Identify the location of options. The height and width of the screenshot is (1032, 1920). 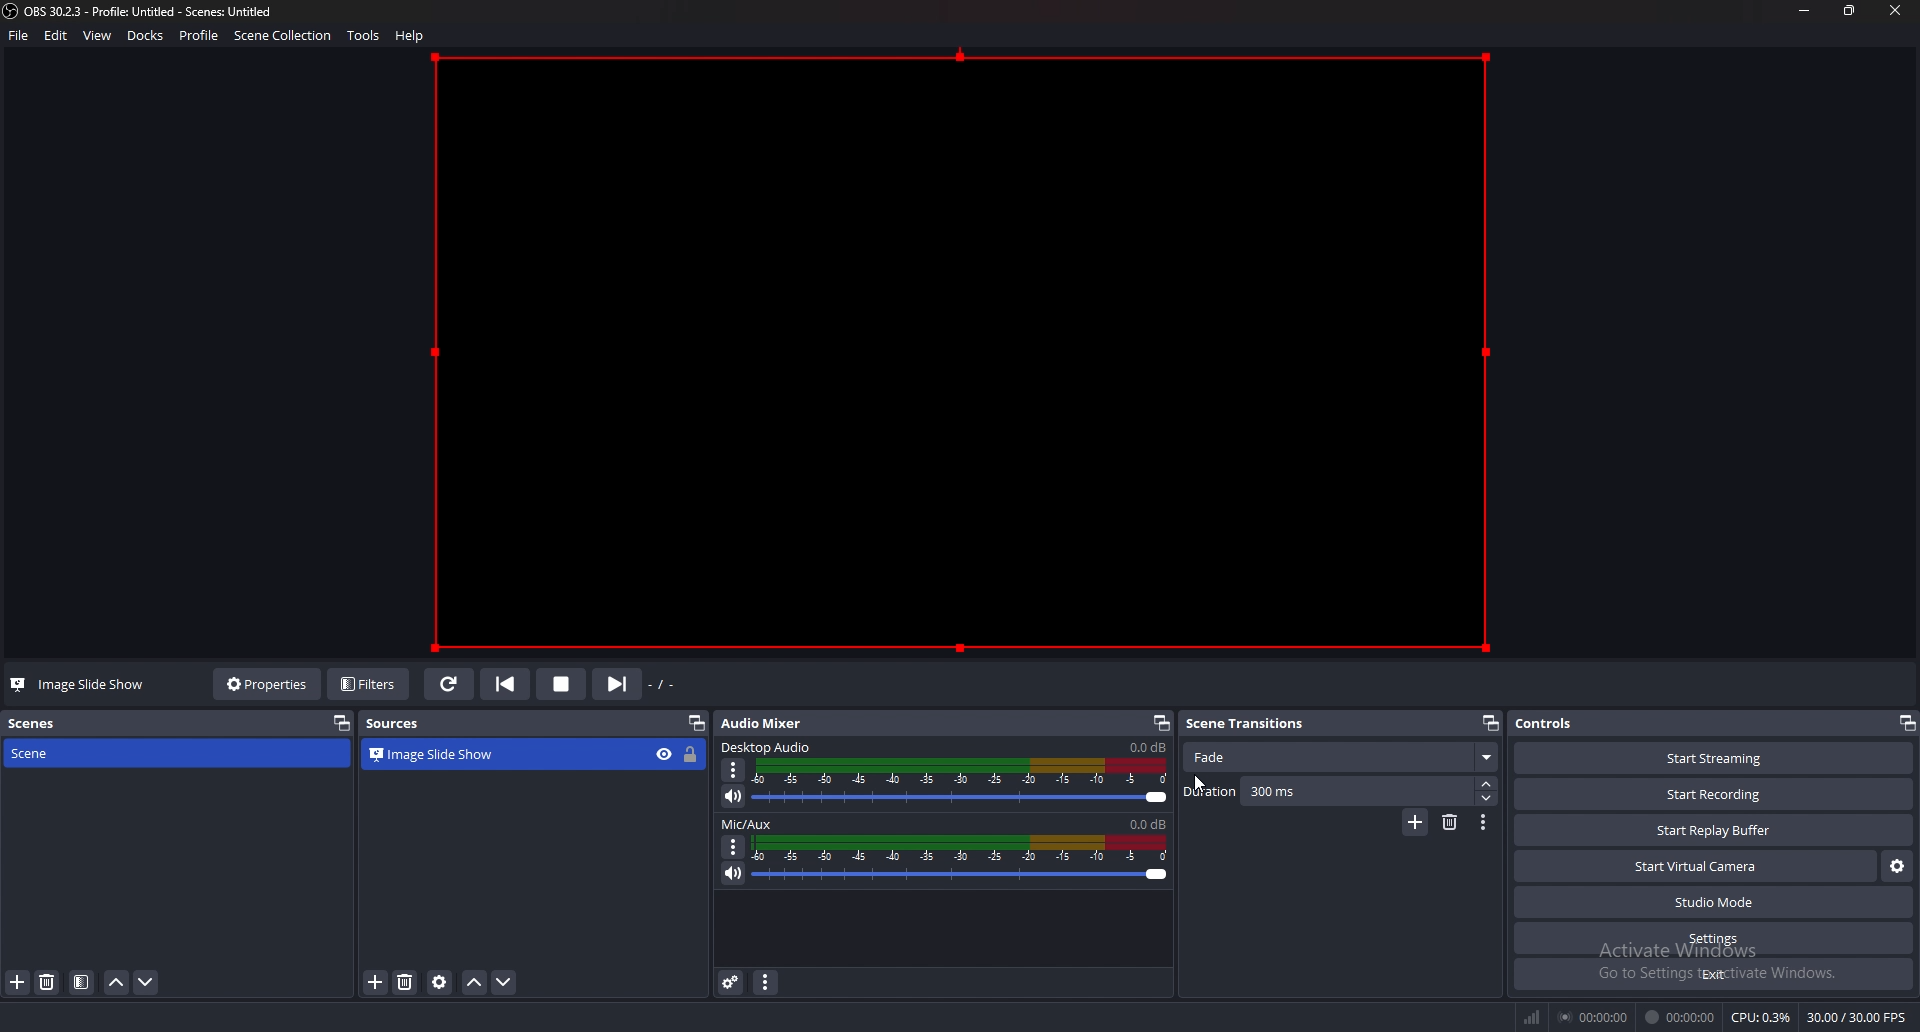
(734, 770).